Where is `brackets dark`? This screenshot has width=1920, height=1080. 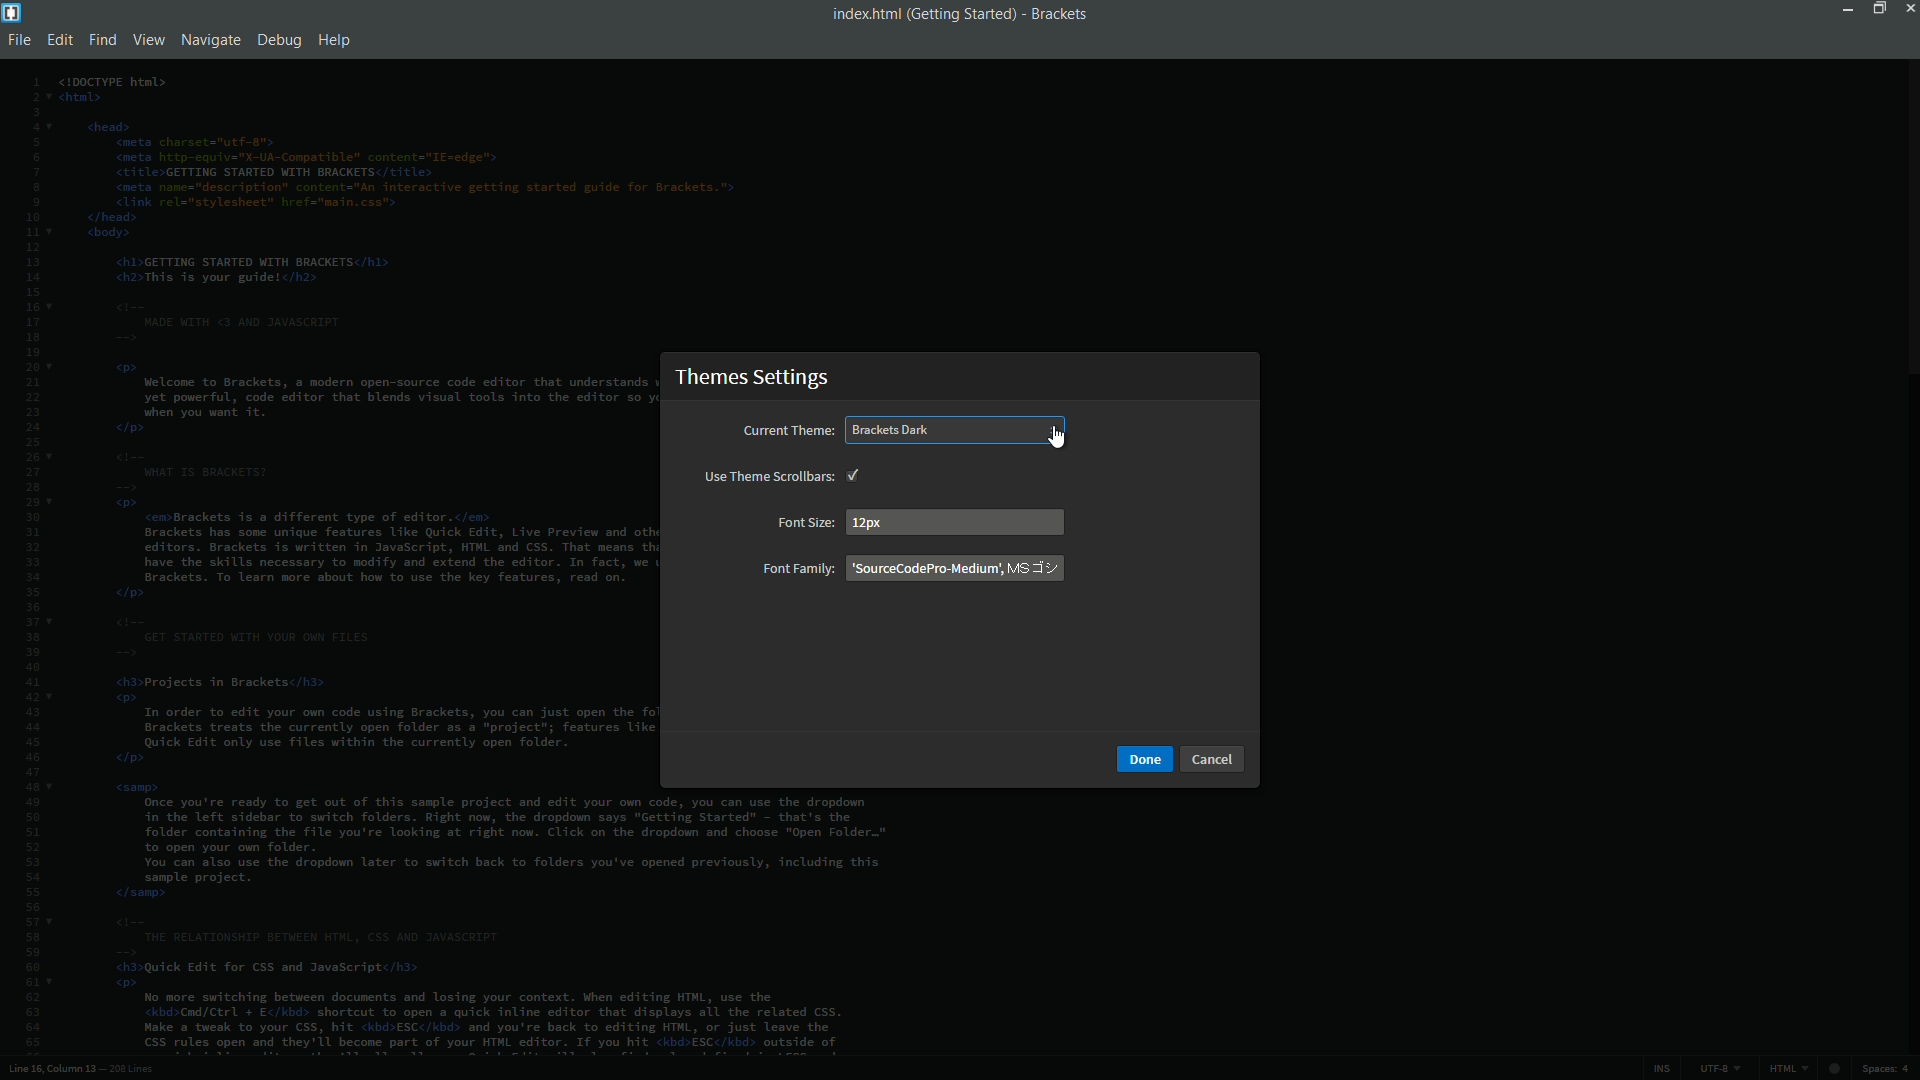 brackets dark is located at coordinates (892, 431).